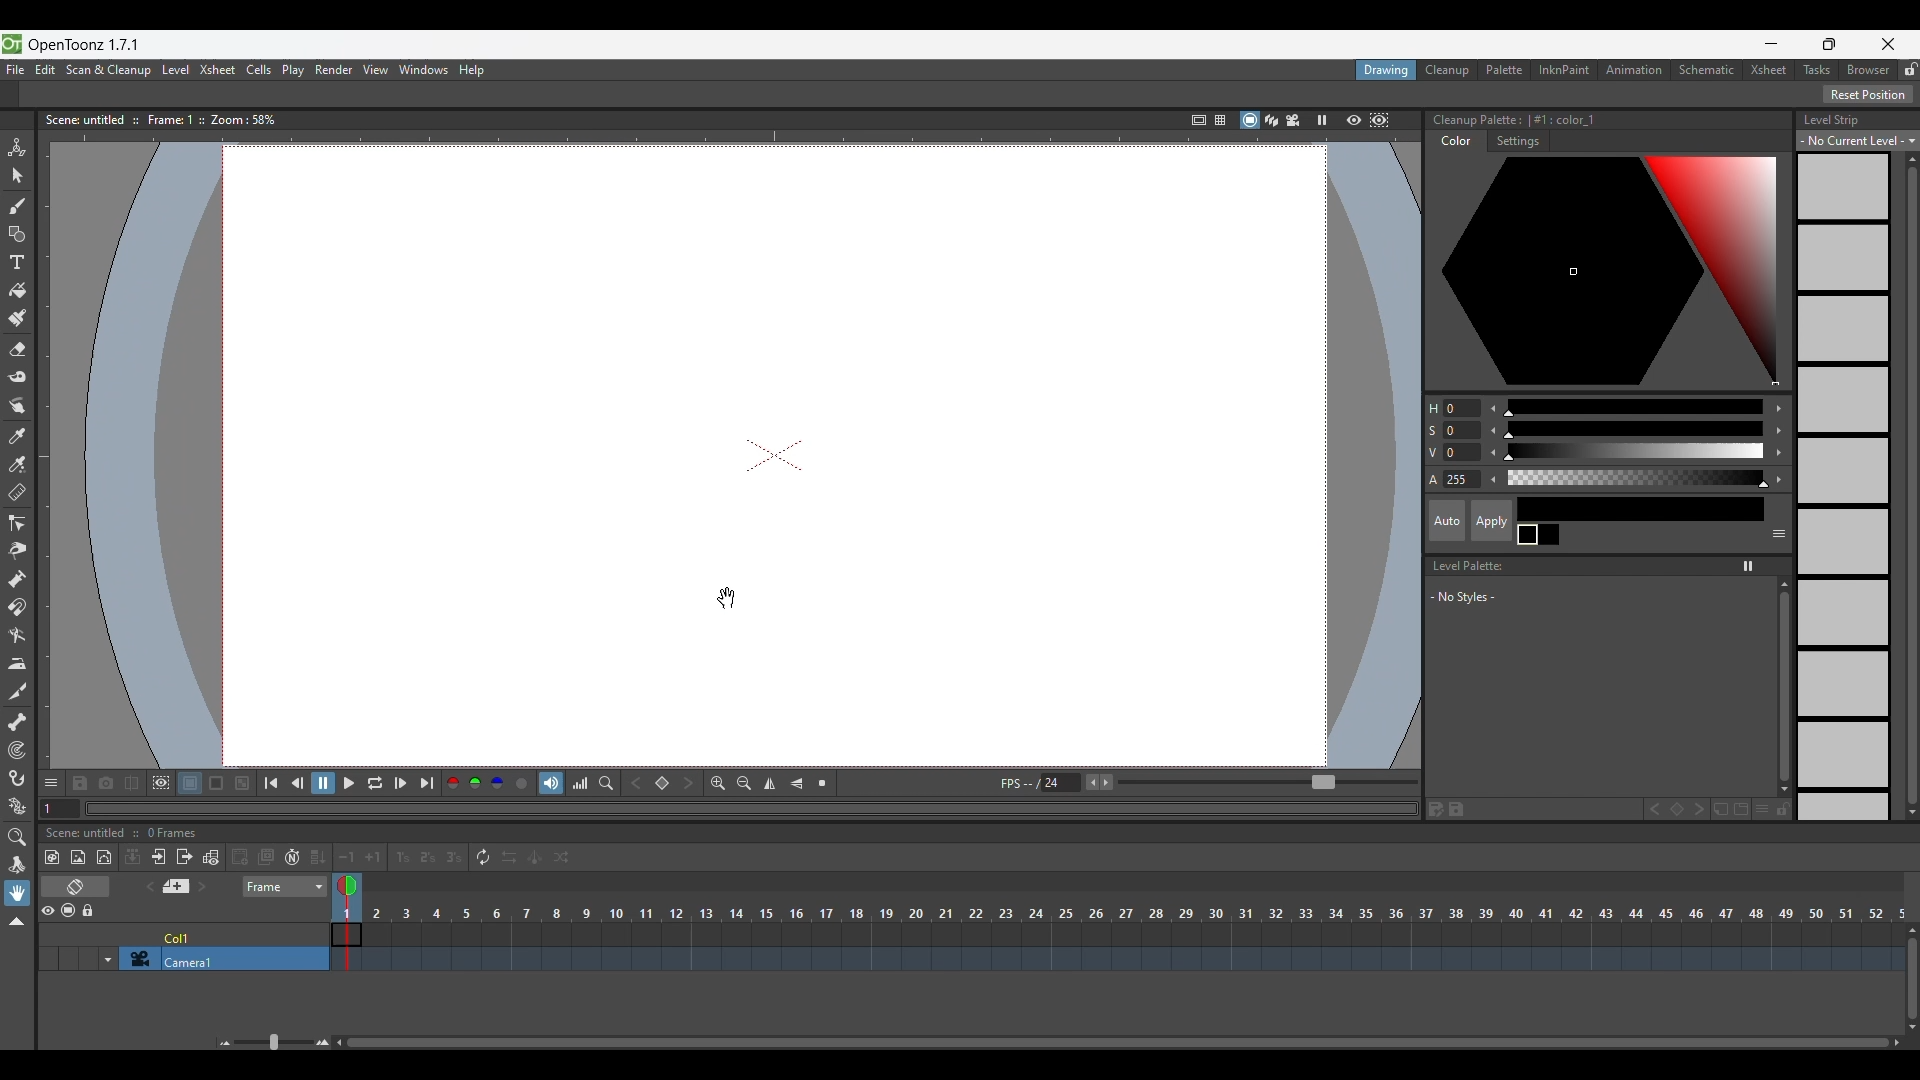 This screenshot has width=1920, height=1080. What do you see at coordinates (211, 857) in the screenshot?
I see `Toggle edit in place` at bounding box center [211, 857].